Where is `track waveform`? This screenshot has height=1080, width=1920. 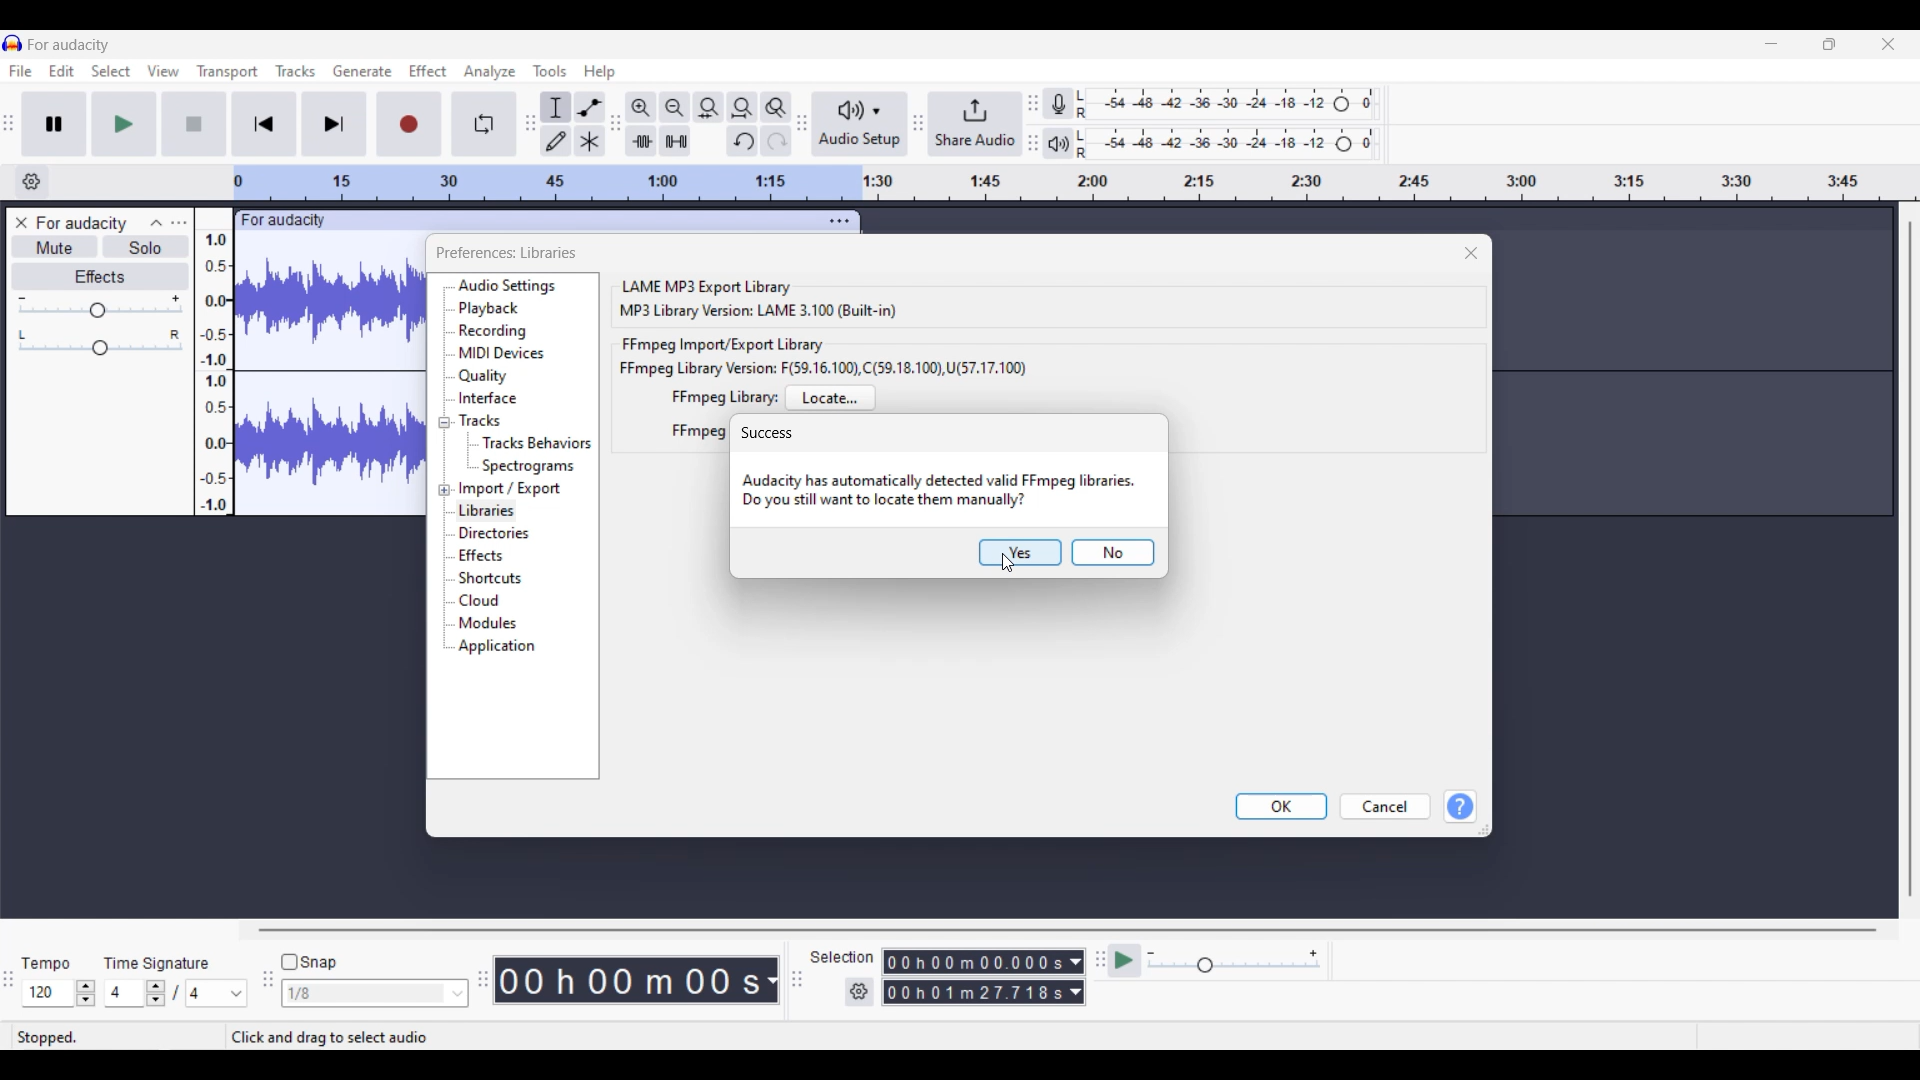 track waveform is located at coordinates (325, 379).